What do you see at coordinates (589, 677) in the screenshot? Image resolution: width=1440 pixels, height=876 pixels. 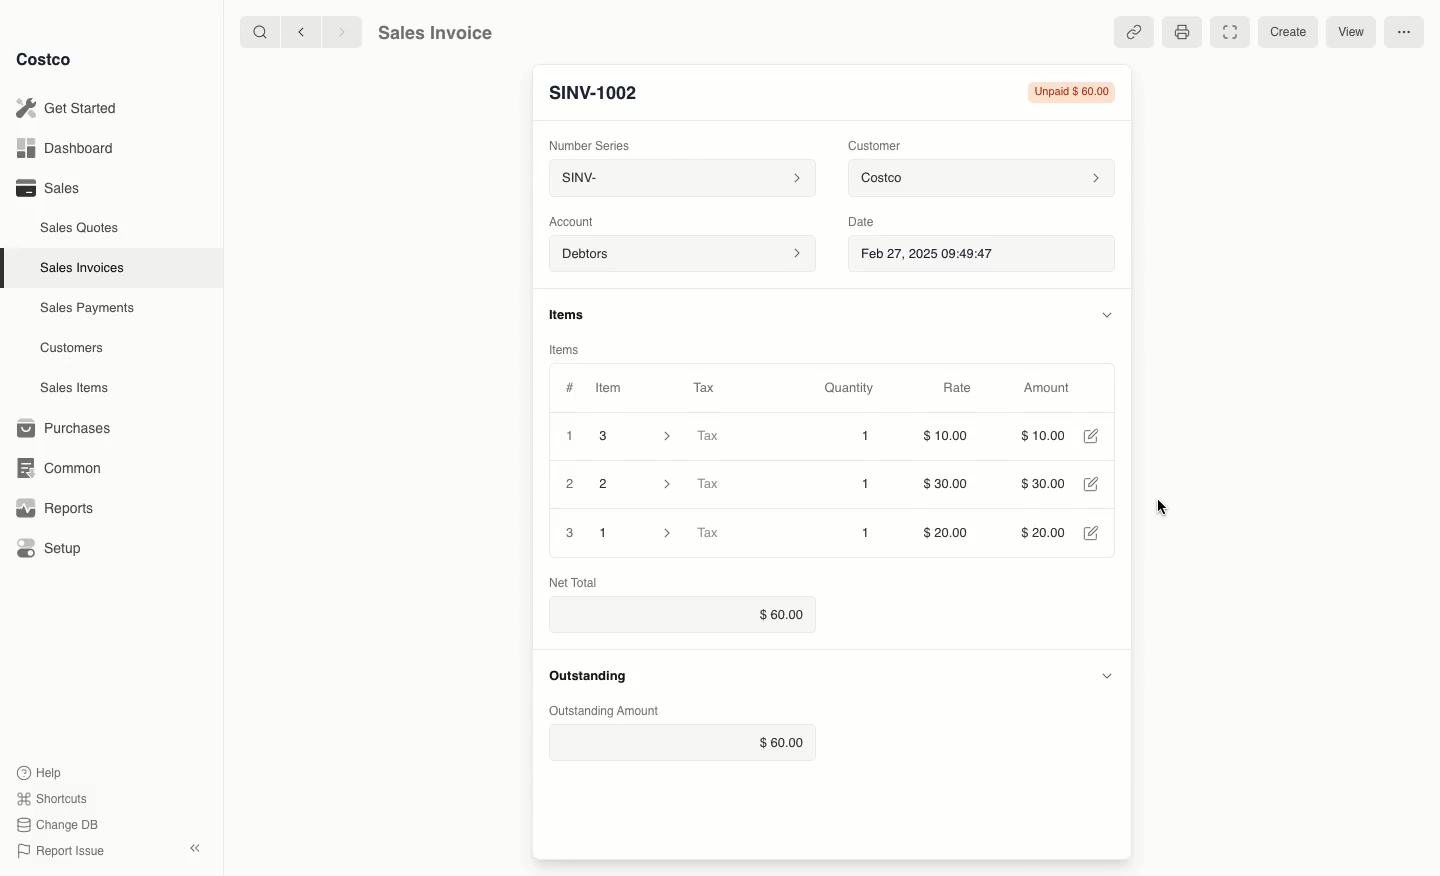 I see `Outstanding` at bounding box center [589, 677].